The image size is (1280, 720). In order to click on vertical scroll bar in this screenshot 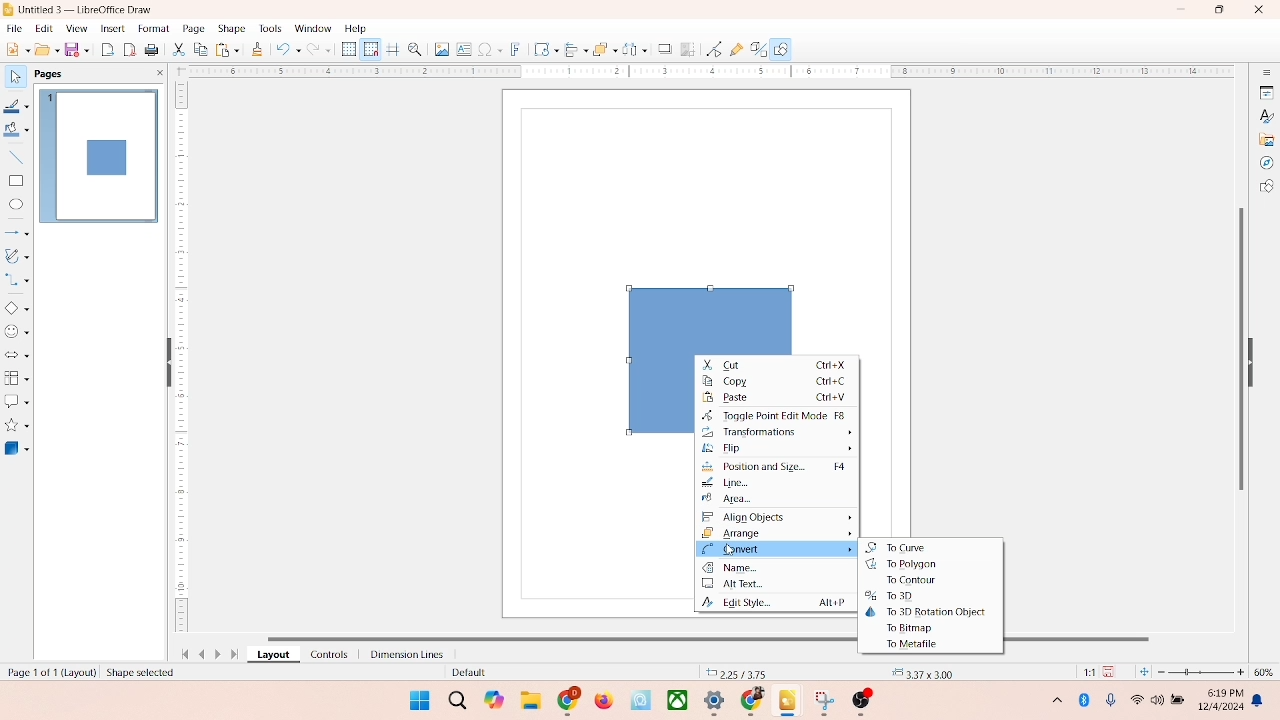, I will do `click(1239, 347)`.